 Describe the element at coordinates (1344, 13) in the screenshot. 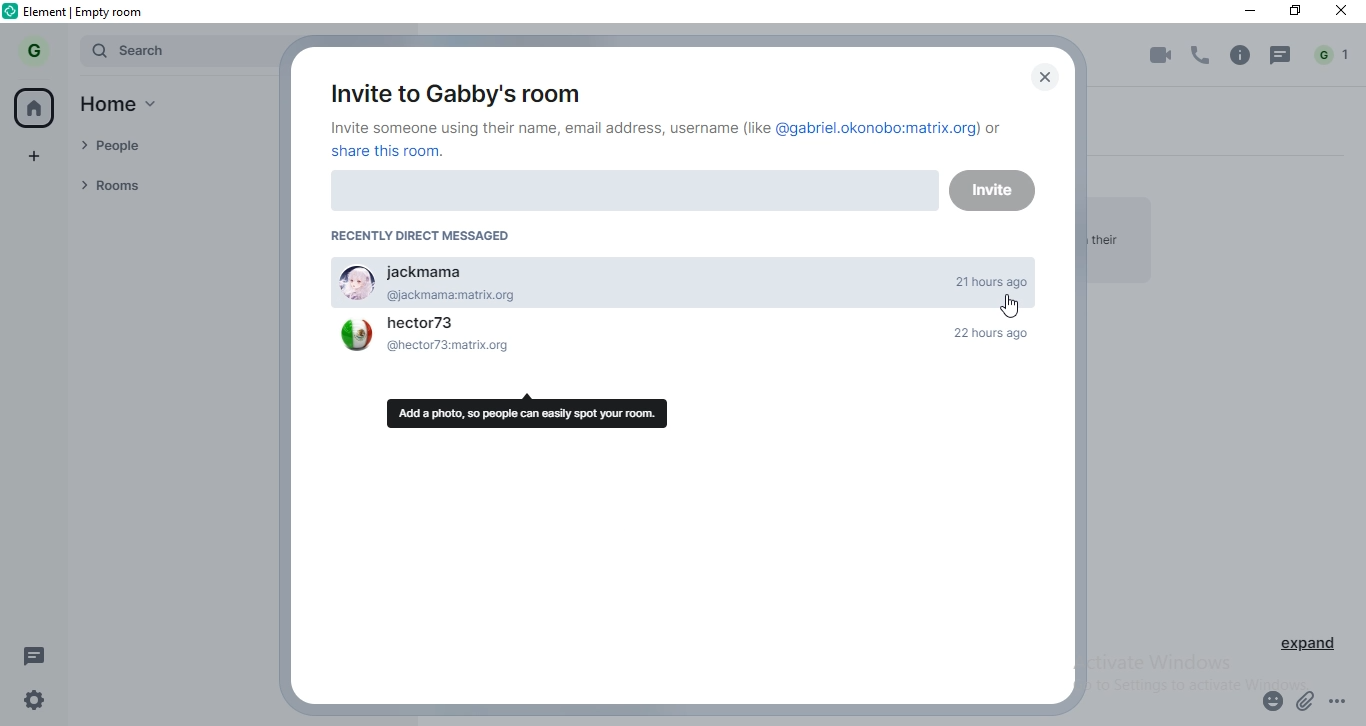

I see `close` at that location.